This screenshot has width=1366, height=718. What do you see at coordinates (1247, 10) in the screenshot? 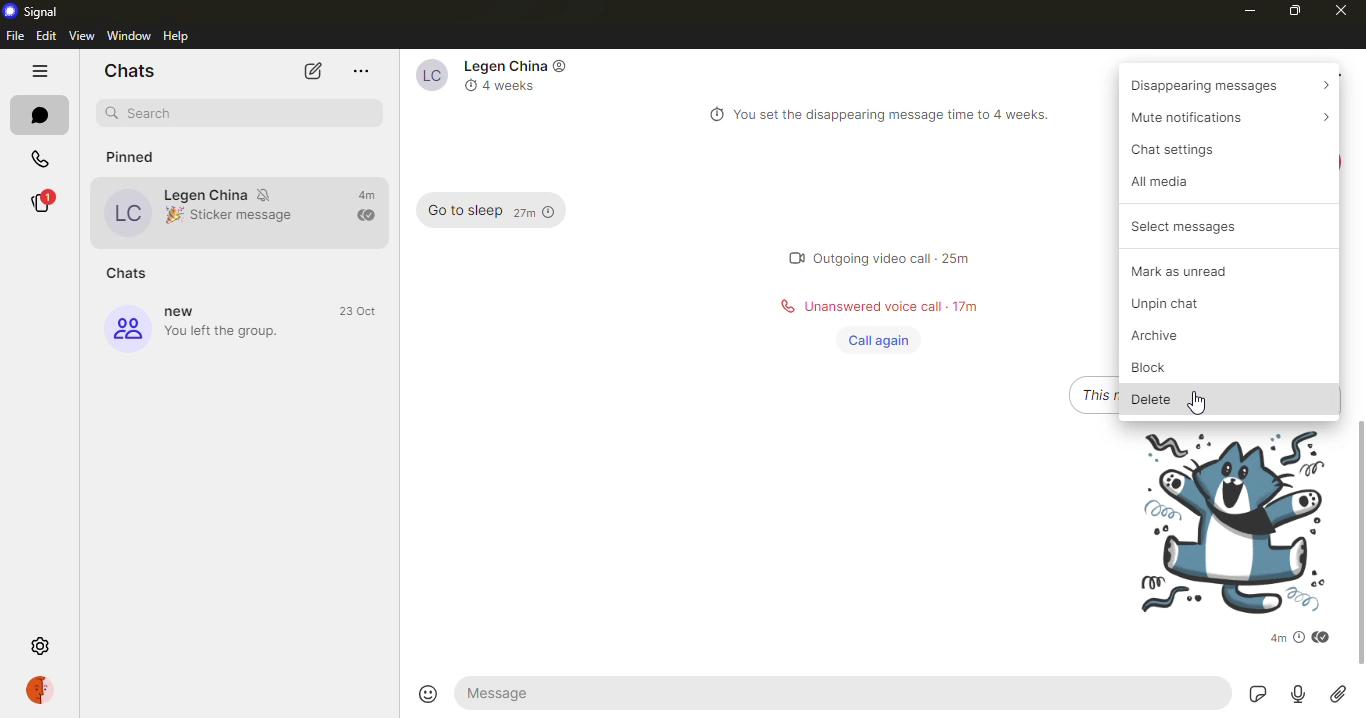
I see `minimize` at bounding box center [1247, 10].